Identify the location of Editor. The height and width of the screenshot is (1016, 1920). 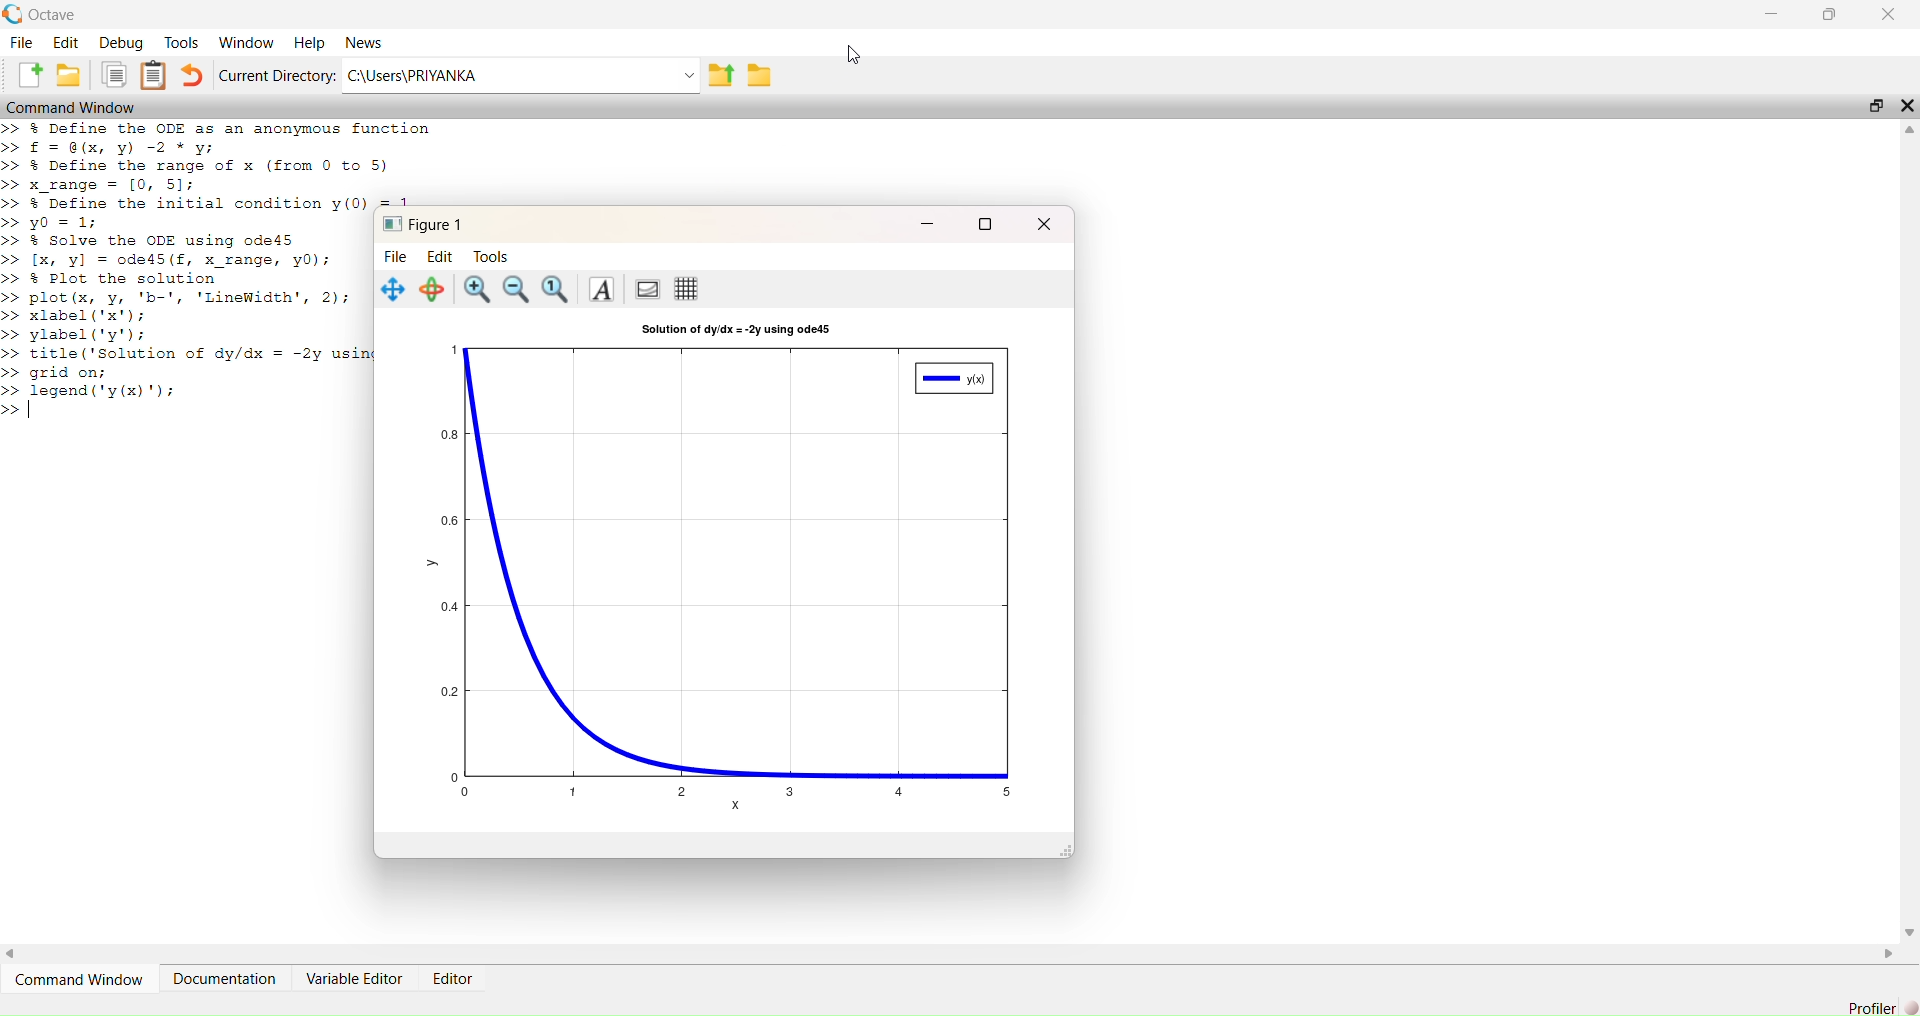
(453, 978).